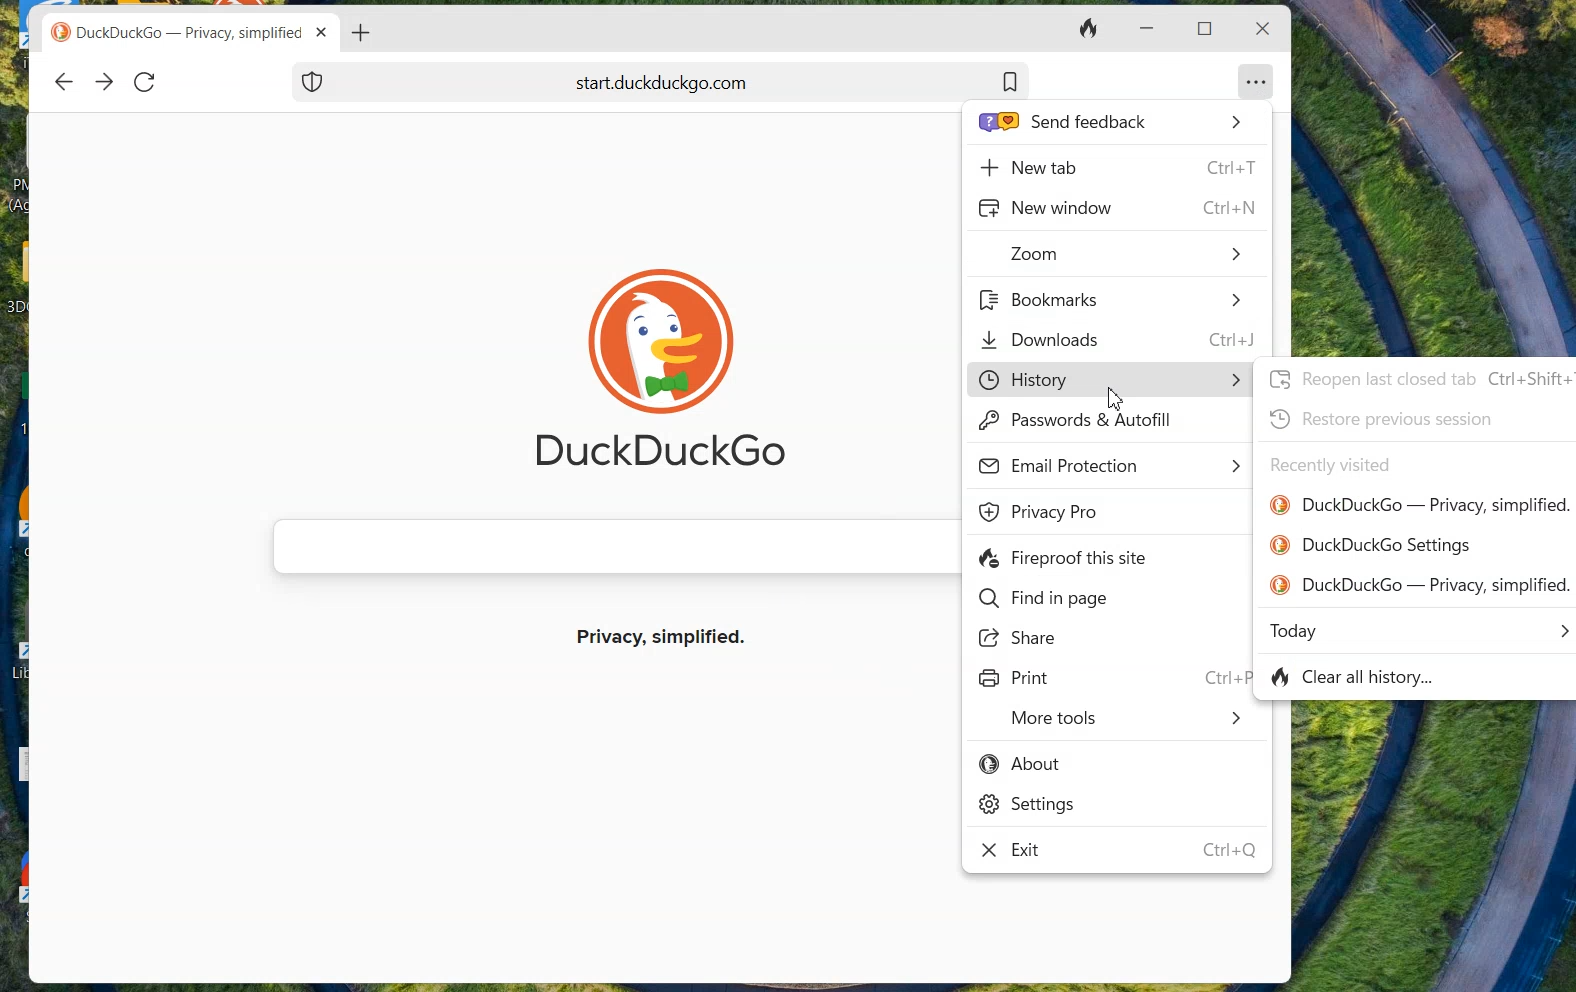  I want to click on shortkey, so click(1220, 676).